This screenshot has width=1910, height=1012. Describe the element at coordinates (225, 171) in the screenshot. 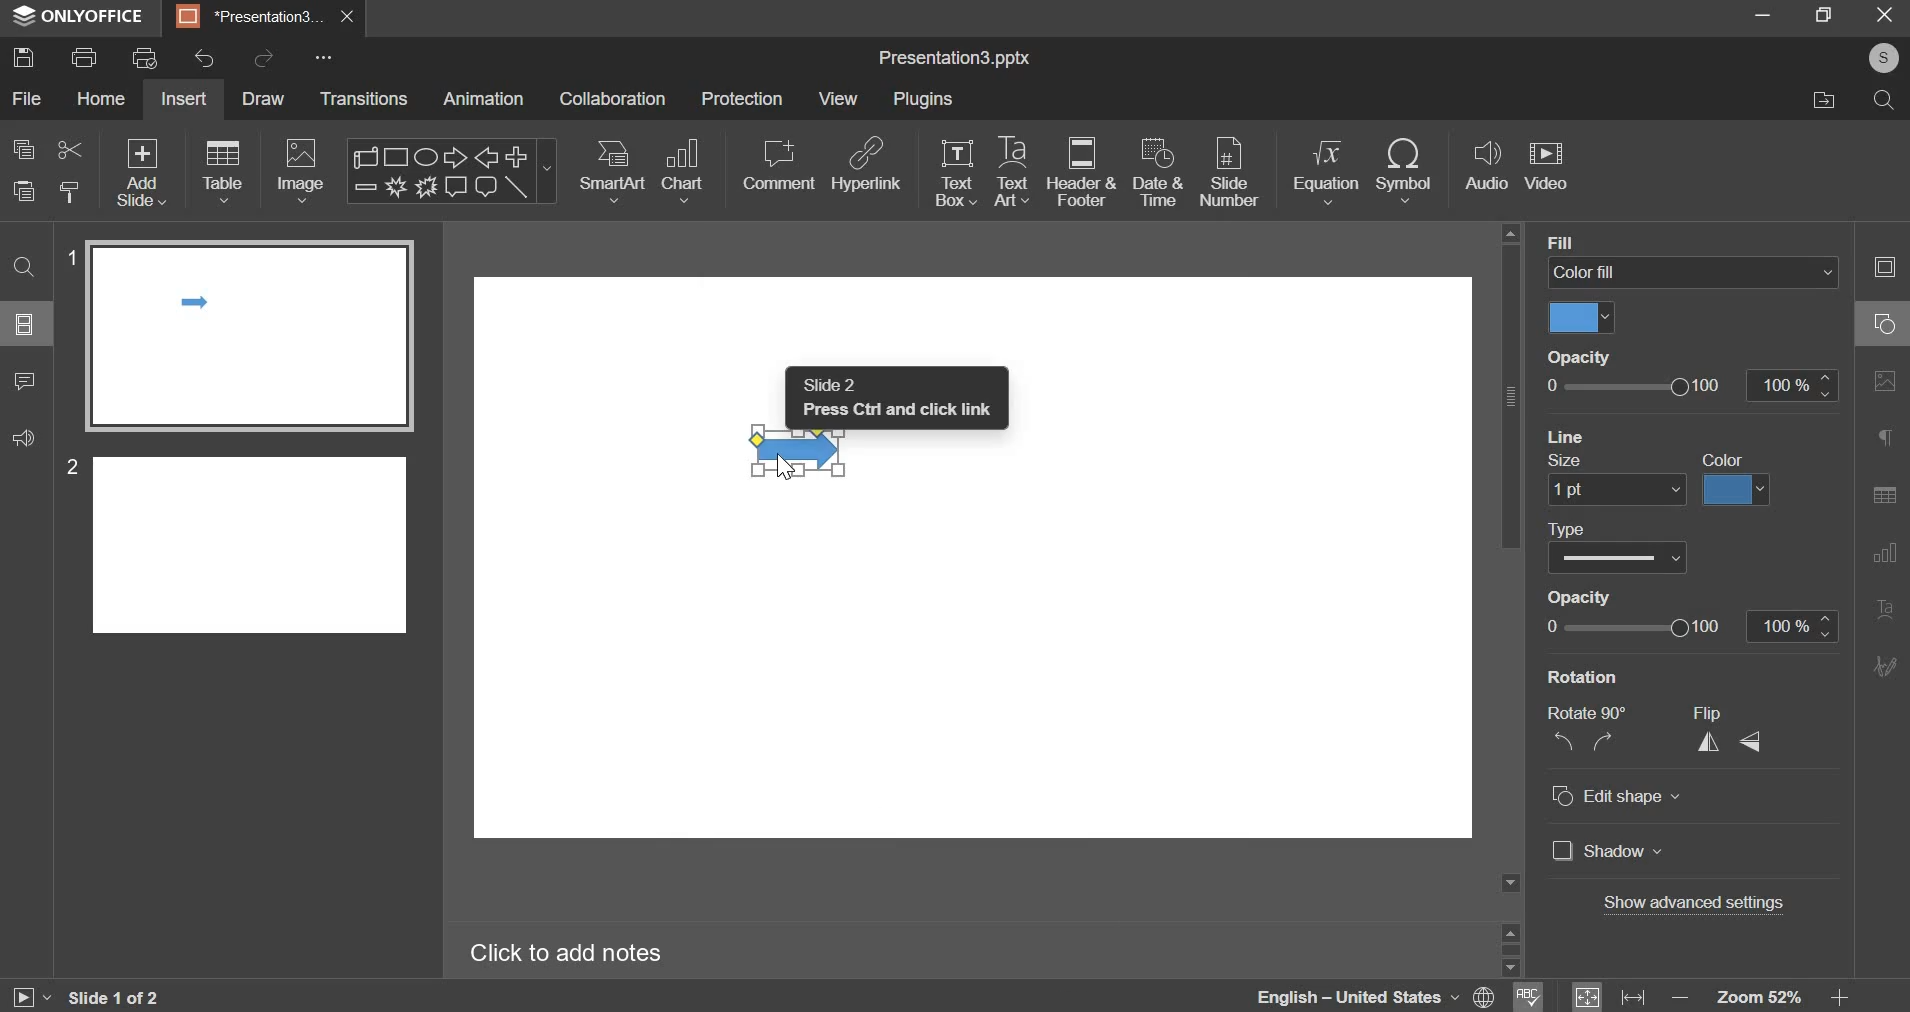

I see `table` at that location.